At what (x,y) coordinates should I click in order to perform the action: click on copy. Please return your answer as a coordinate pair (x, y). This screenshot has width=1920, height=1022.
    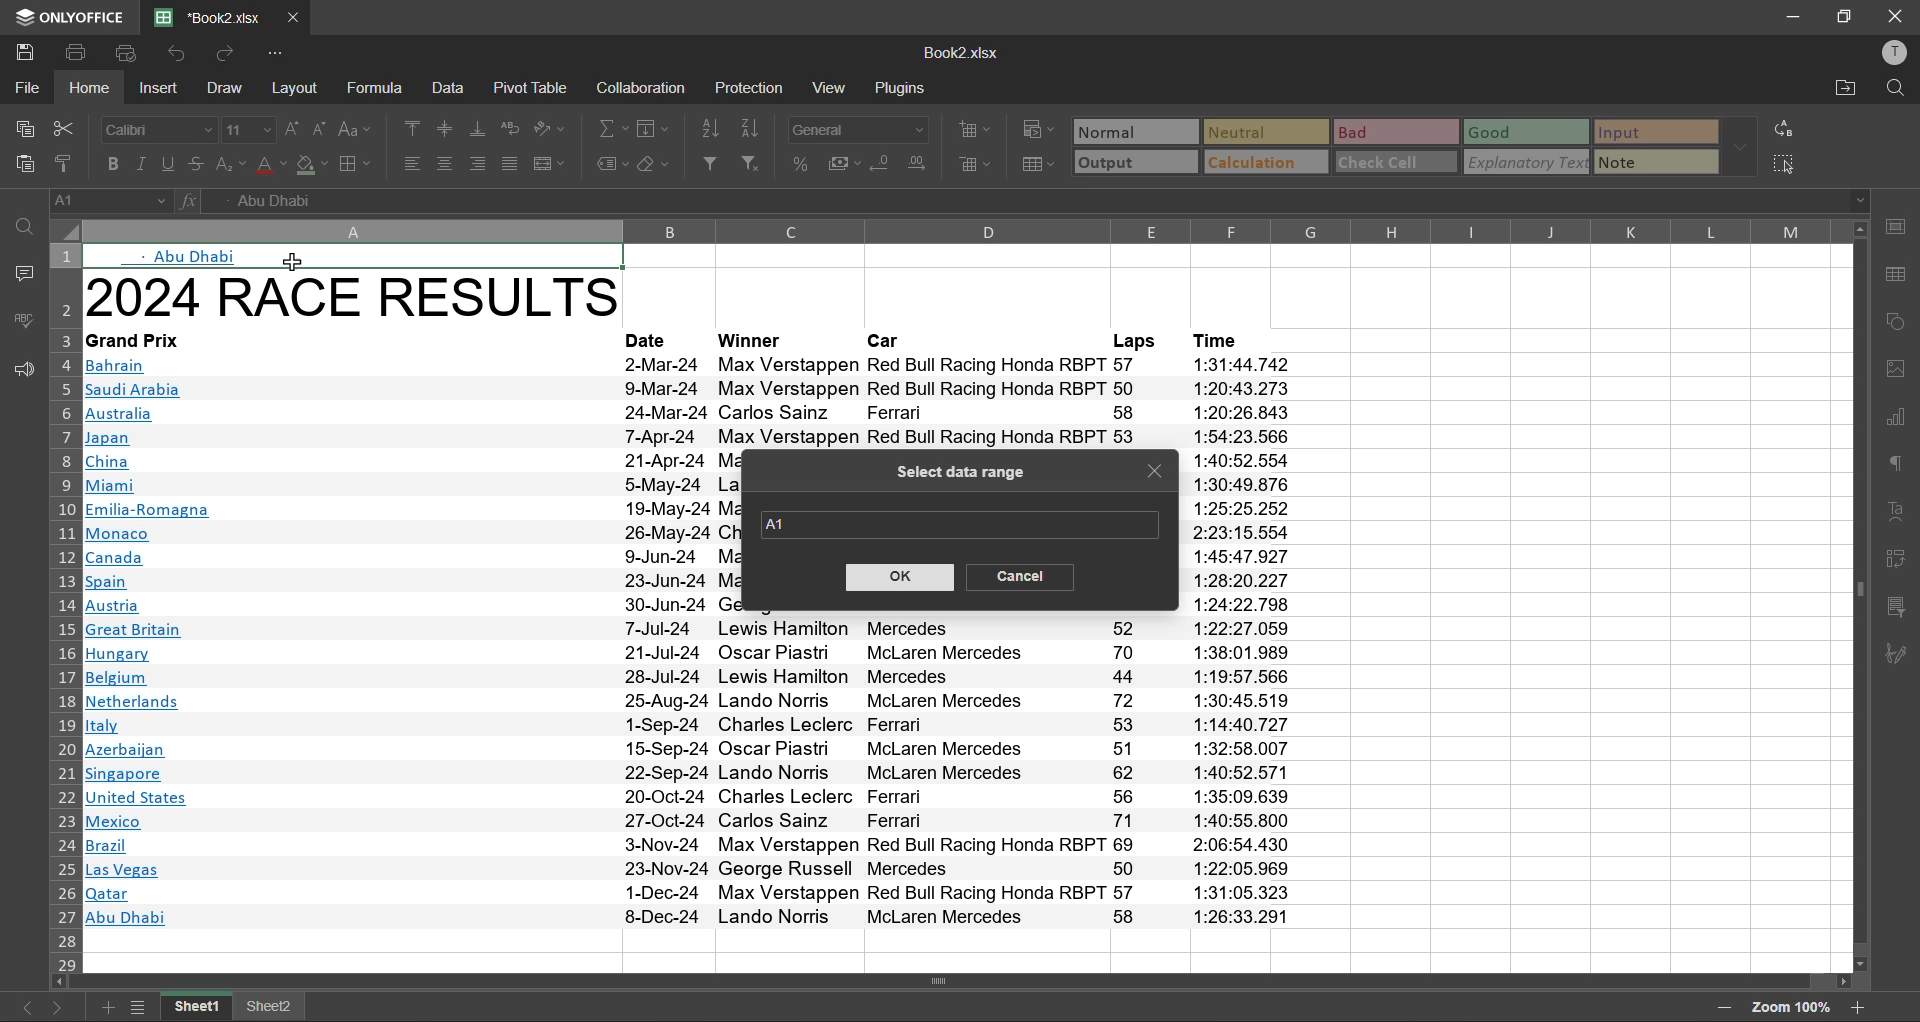
    Looking at the image, I should click on (21, 128).